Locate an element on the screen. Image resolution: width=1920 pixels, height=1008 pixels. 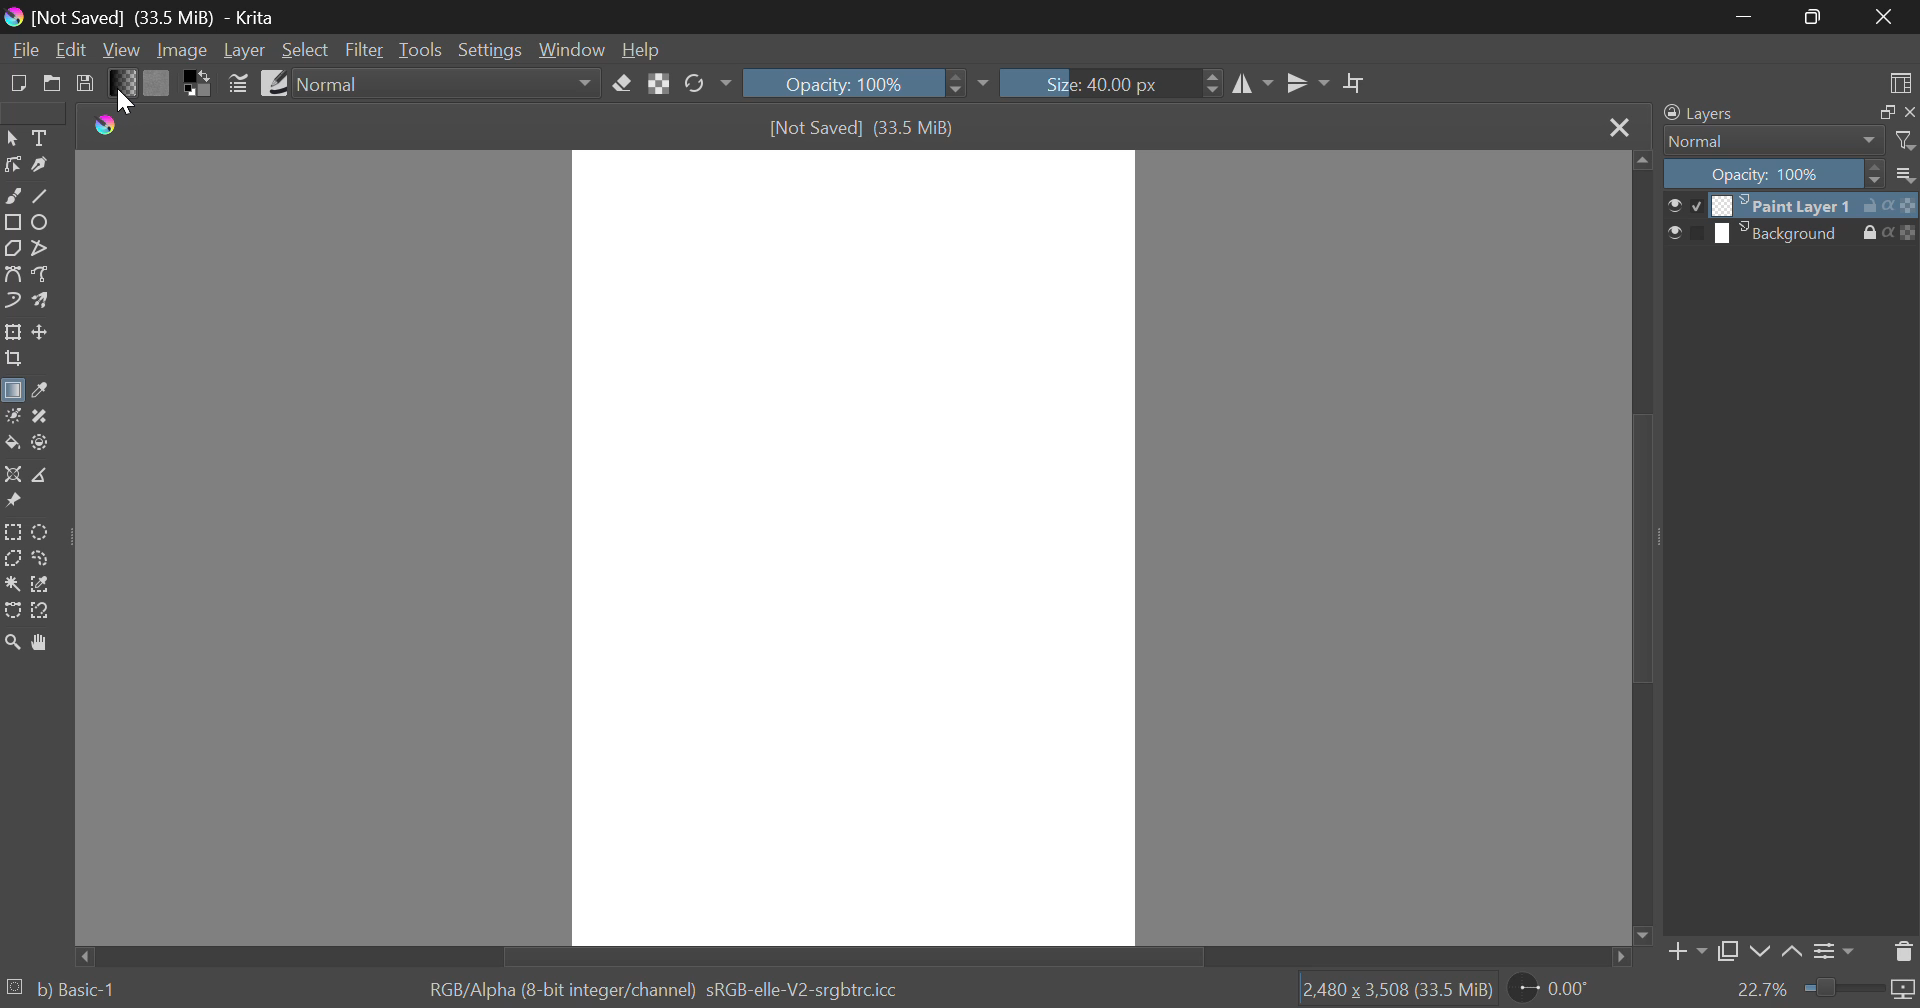
Filter is located at coordinates (366, 50).